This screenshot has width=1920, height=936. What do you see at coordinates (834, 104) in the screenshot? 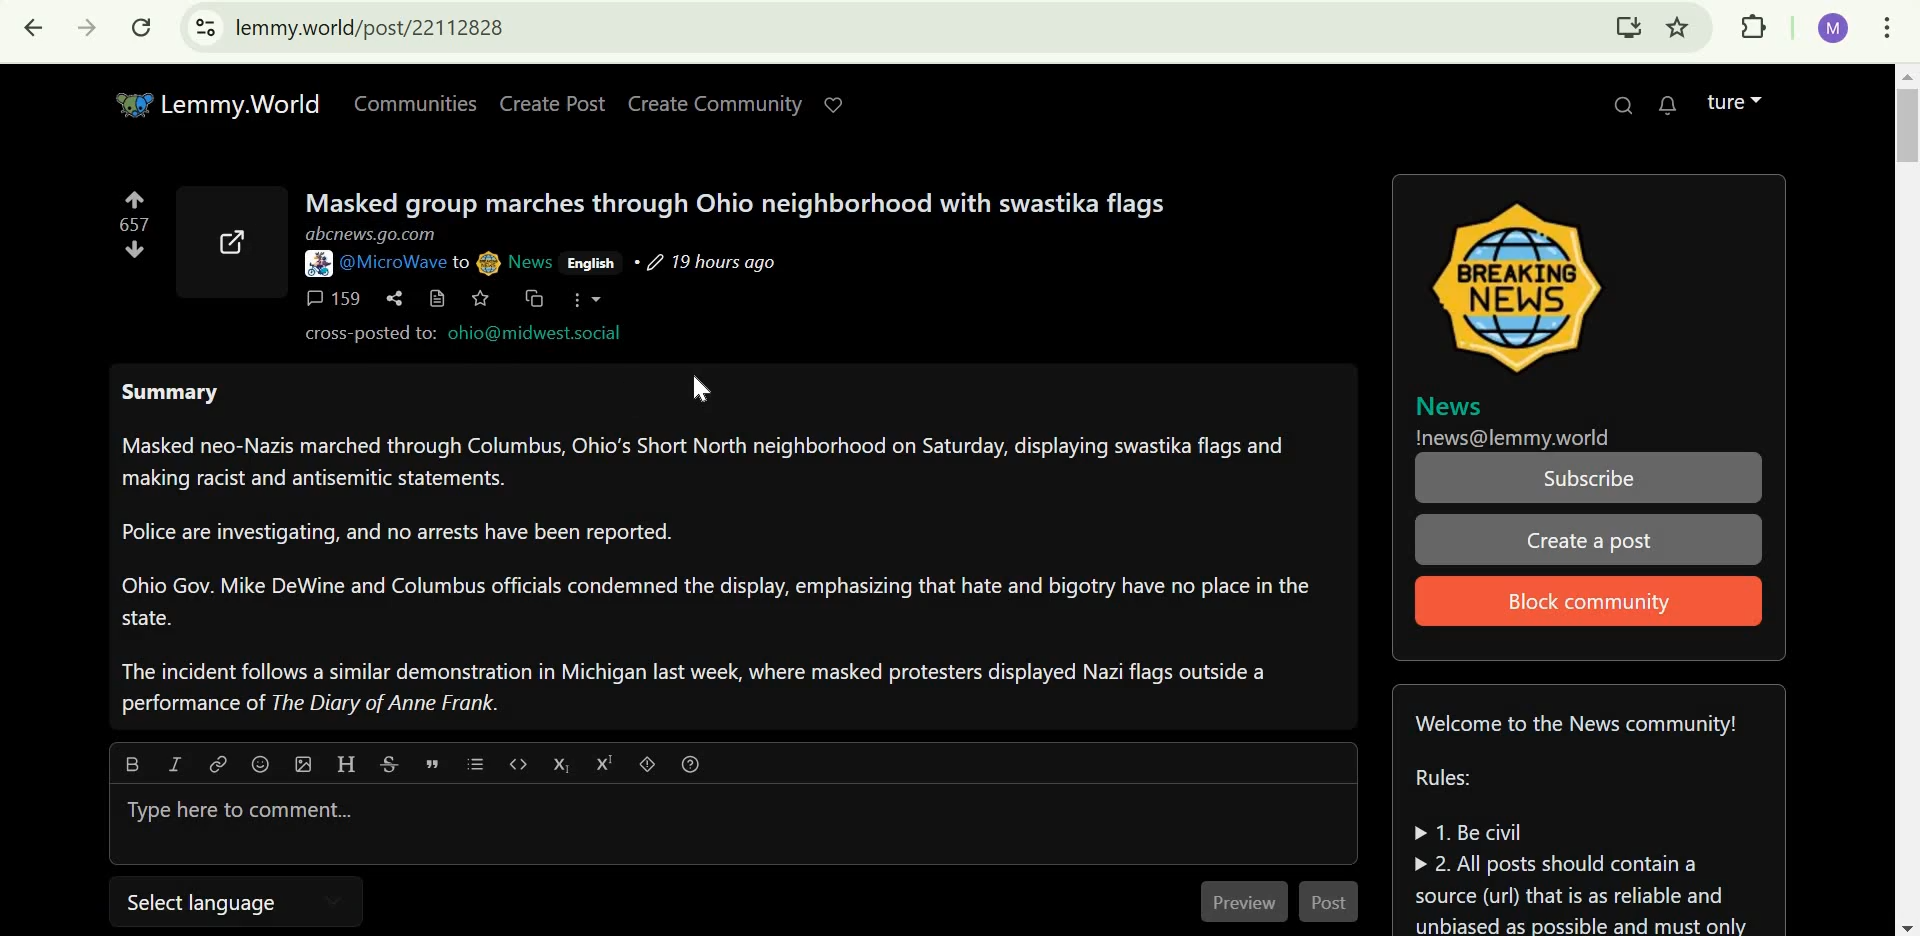
I see `Support lemmy` at bounding box center [834, 104].